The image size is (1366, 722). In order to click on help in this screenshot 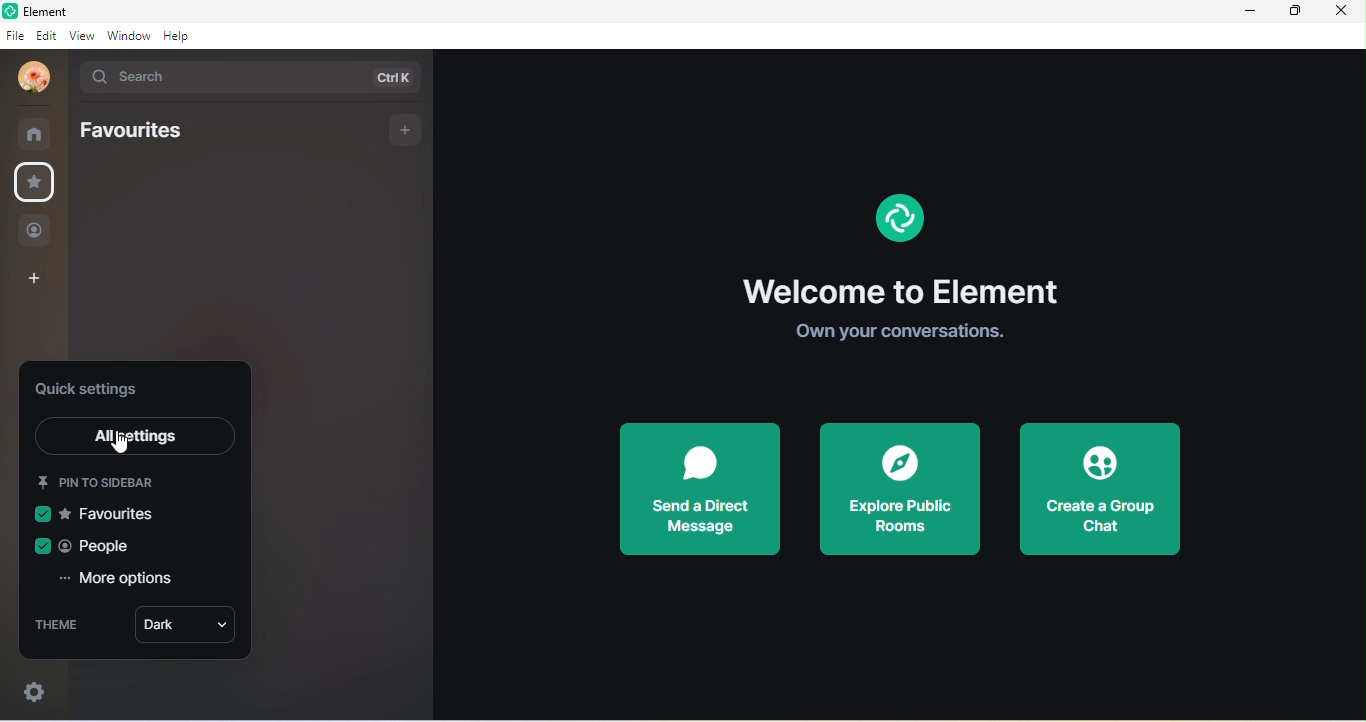, I will do `click(179, 37)`.